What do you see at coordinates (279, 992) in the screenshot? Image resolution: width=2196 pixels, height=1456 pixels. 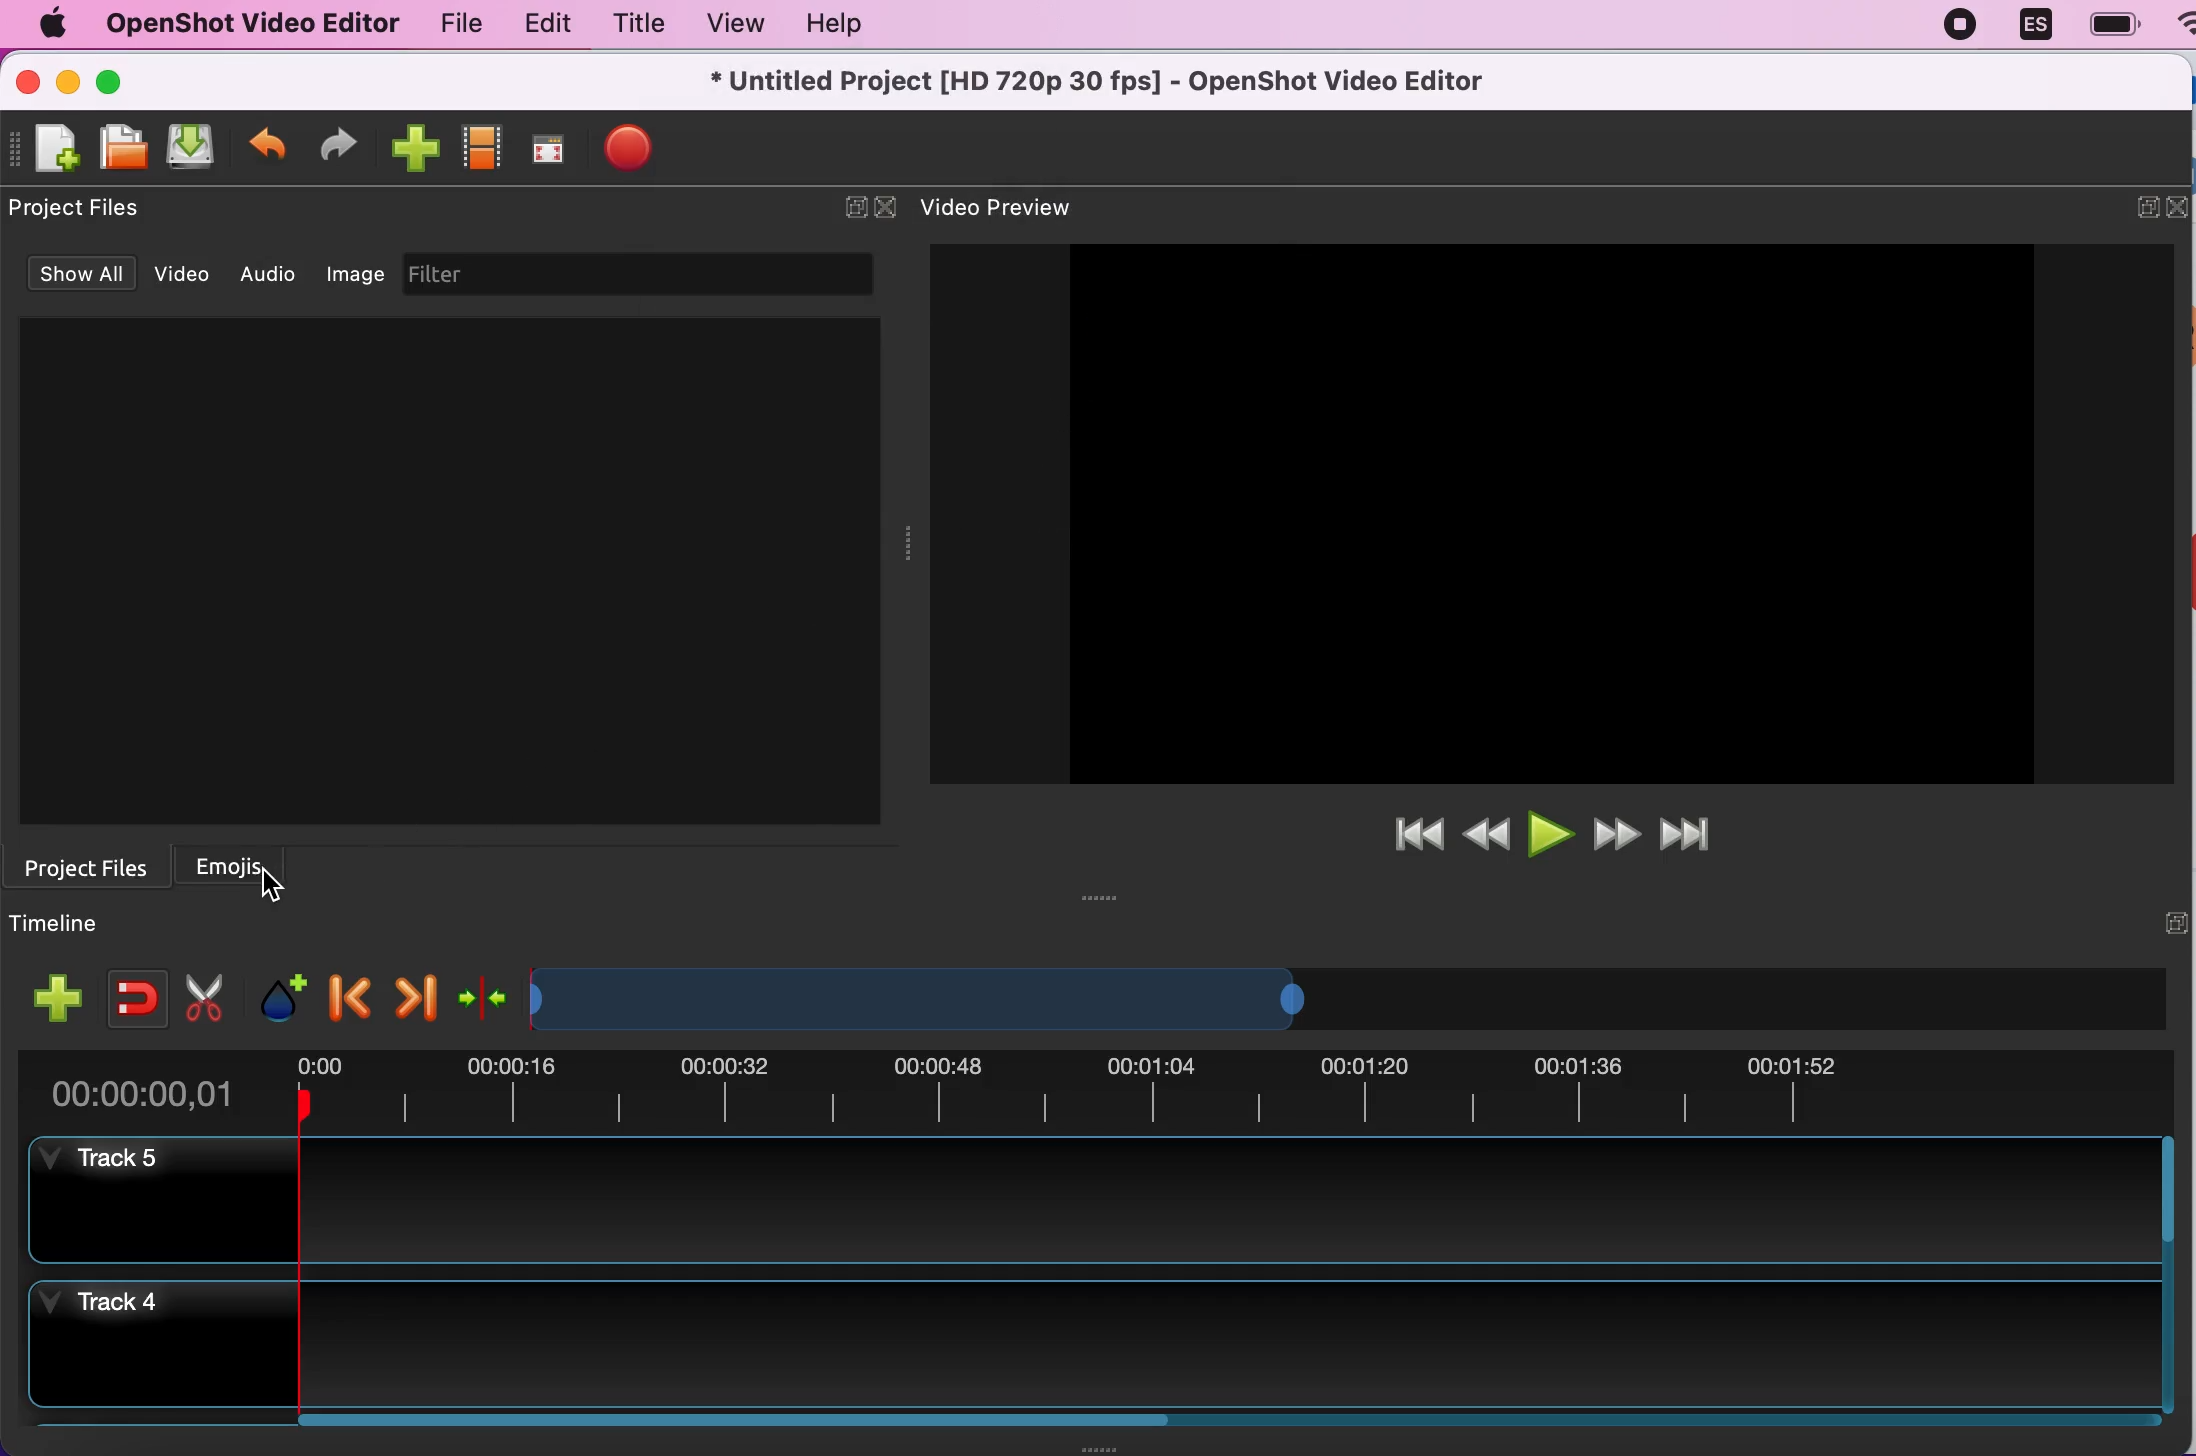 I see `add marker` at bounding box center [279, 992].